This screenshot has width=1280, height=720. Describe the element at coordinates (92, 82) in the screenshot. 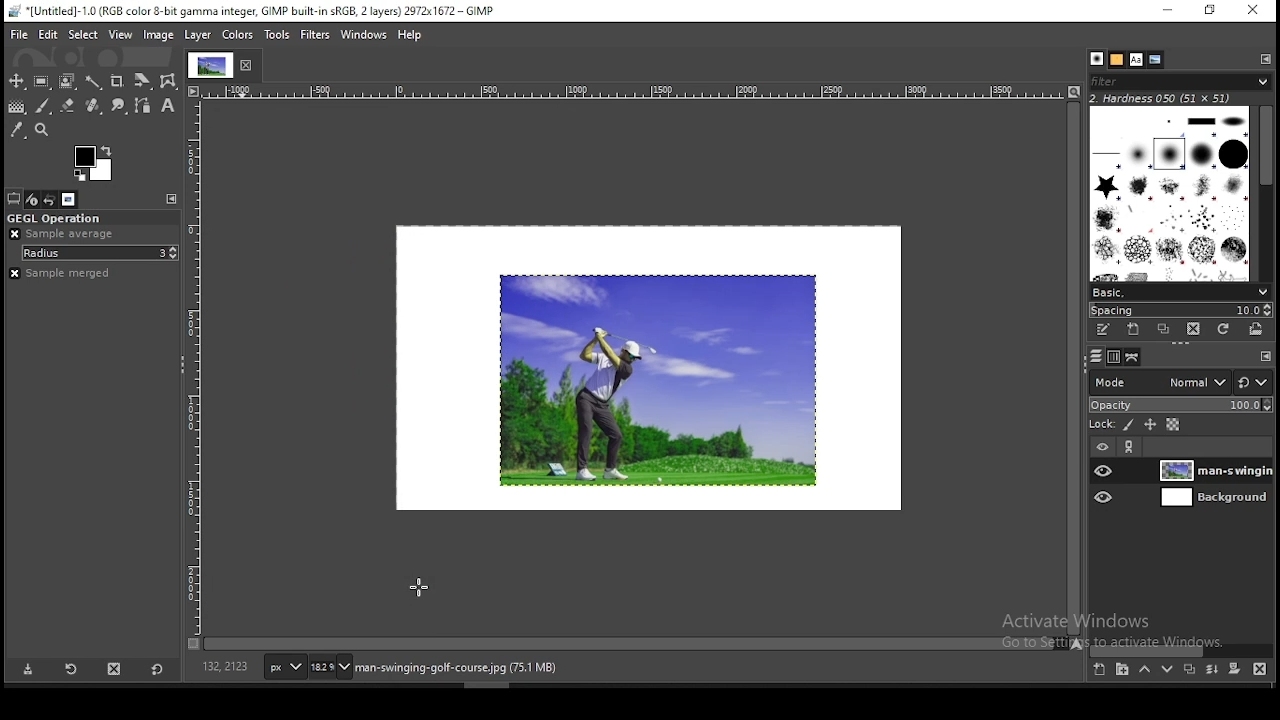

I see `fuzzy select tool` at that location.